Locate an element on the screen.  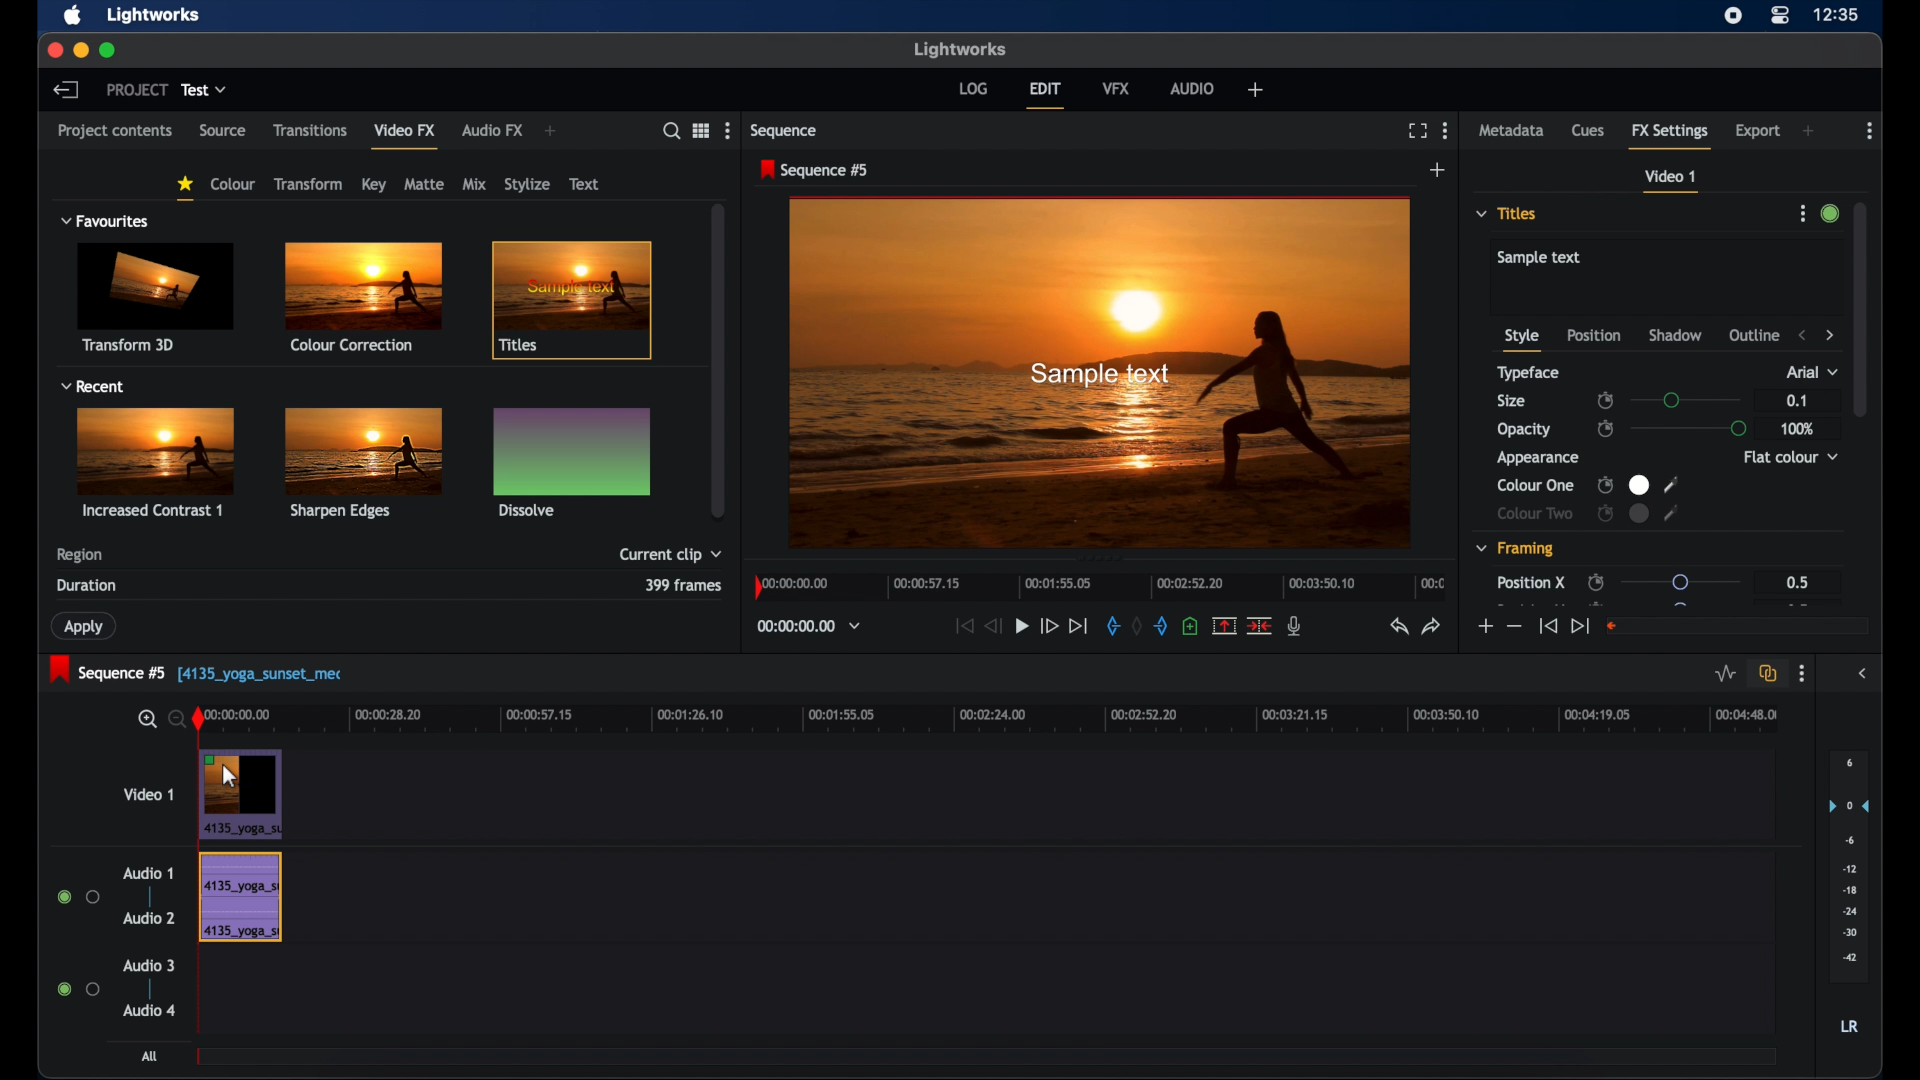
add is located at coordinates (551, 130).